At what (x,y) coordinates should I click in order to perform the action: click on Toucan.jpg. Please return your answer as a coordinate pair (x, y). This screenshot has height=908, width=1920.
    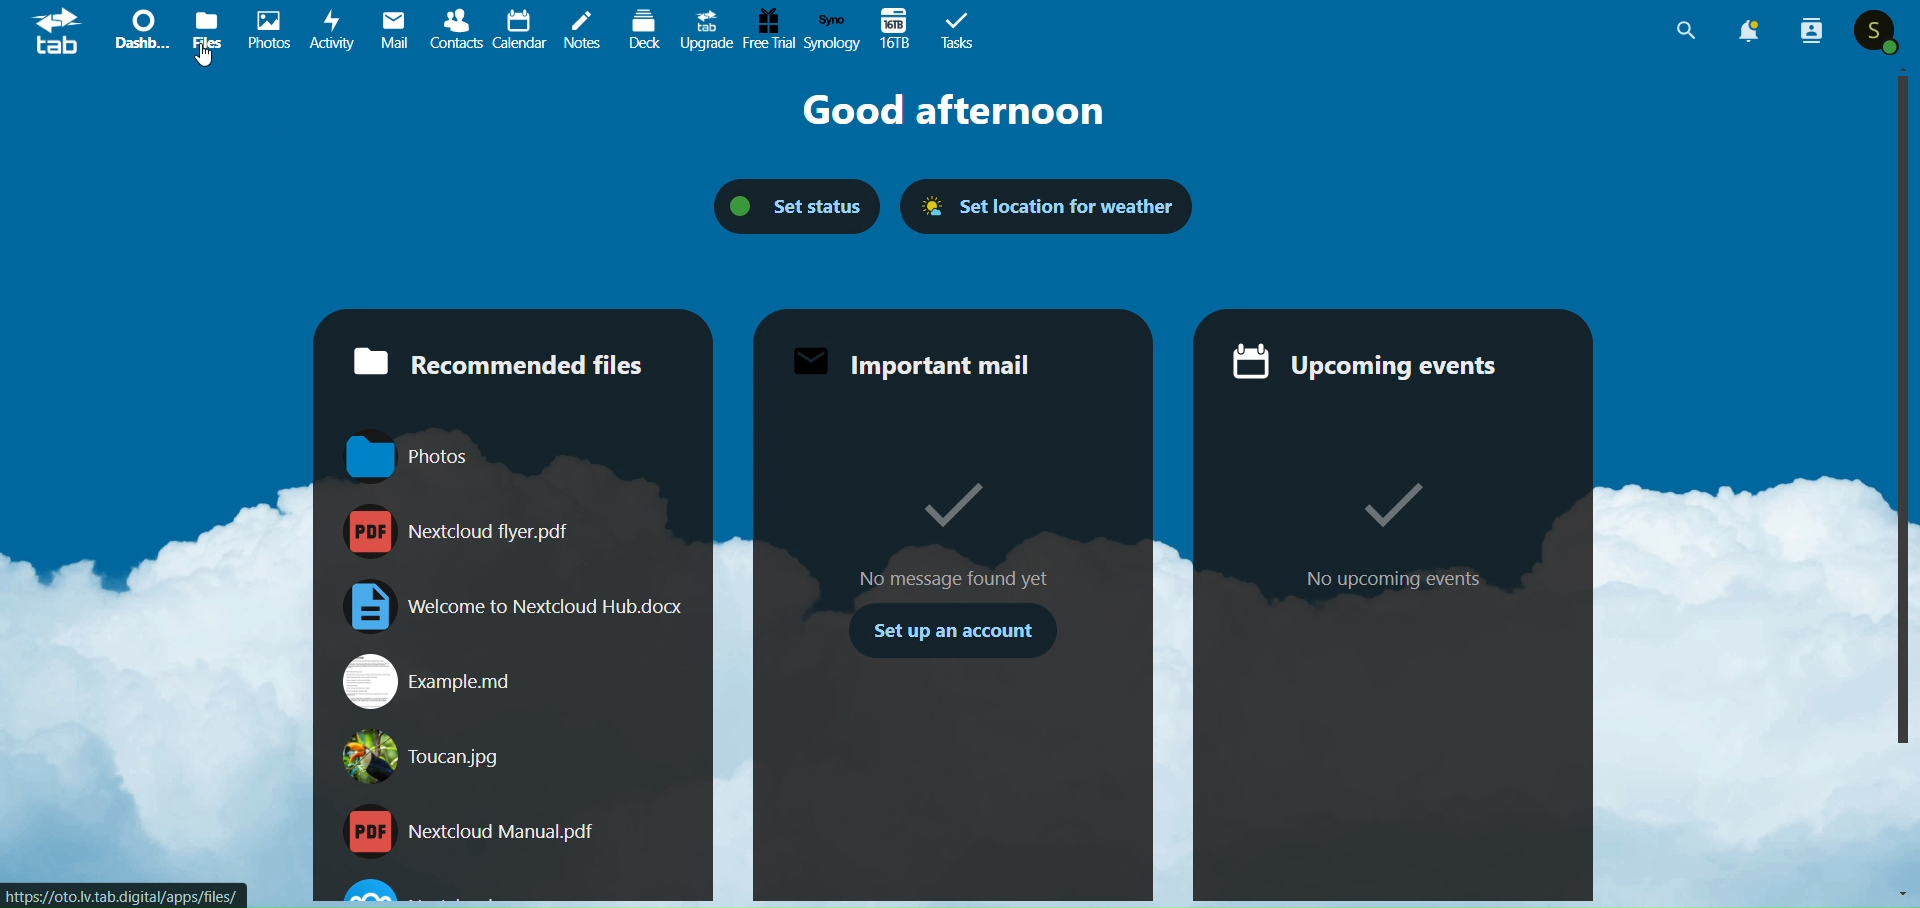
    Looking at the image, I should click on (514, 756).